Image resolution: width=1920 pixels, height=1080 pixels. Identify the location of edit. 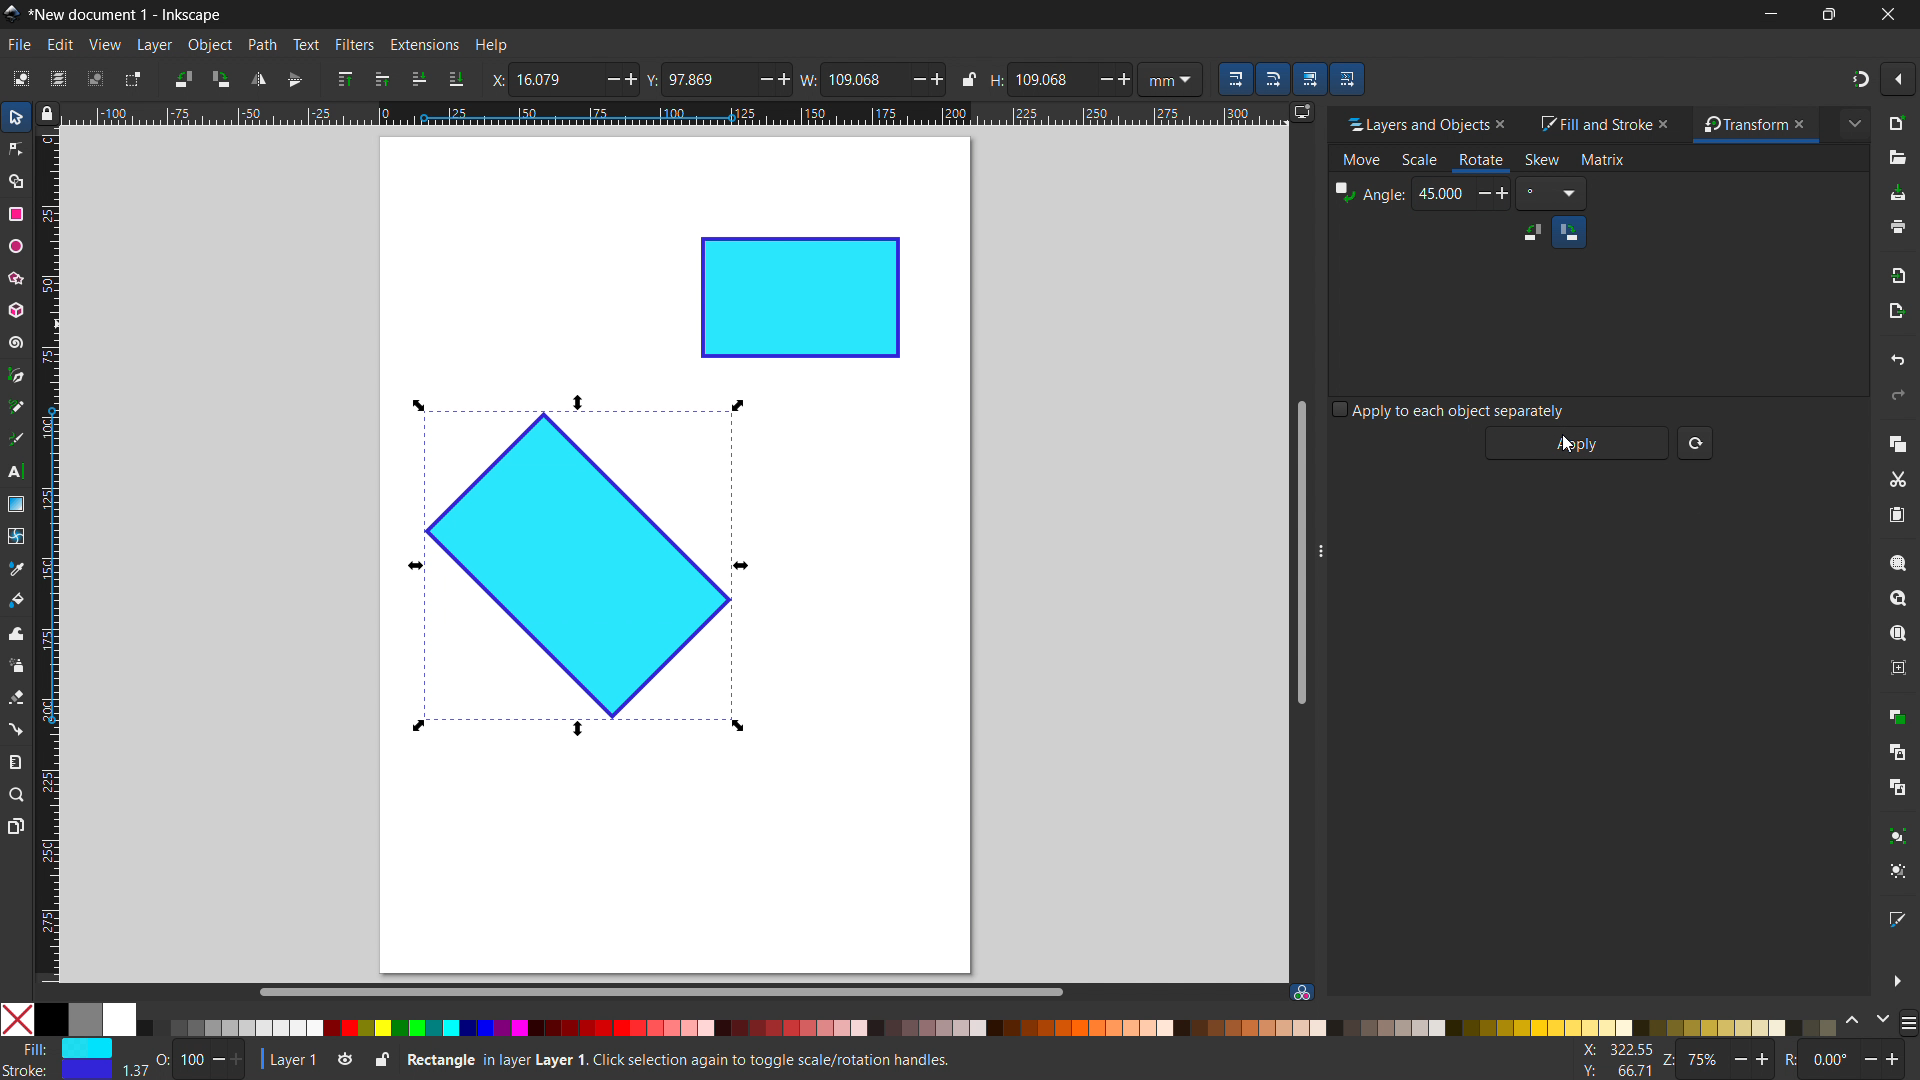
(60, 45).